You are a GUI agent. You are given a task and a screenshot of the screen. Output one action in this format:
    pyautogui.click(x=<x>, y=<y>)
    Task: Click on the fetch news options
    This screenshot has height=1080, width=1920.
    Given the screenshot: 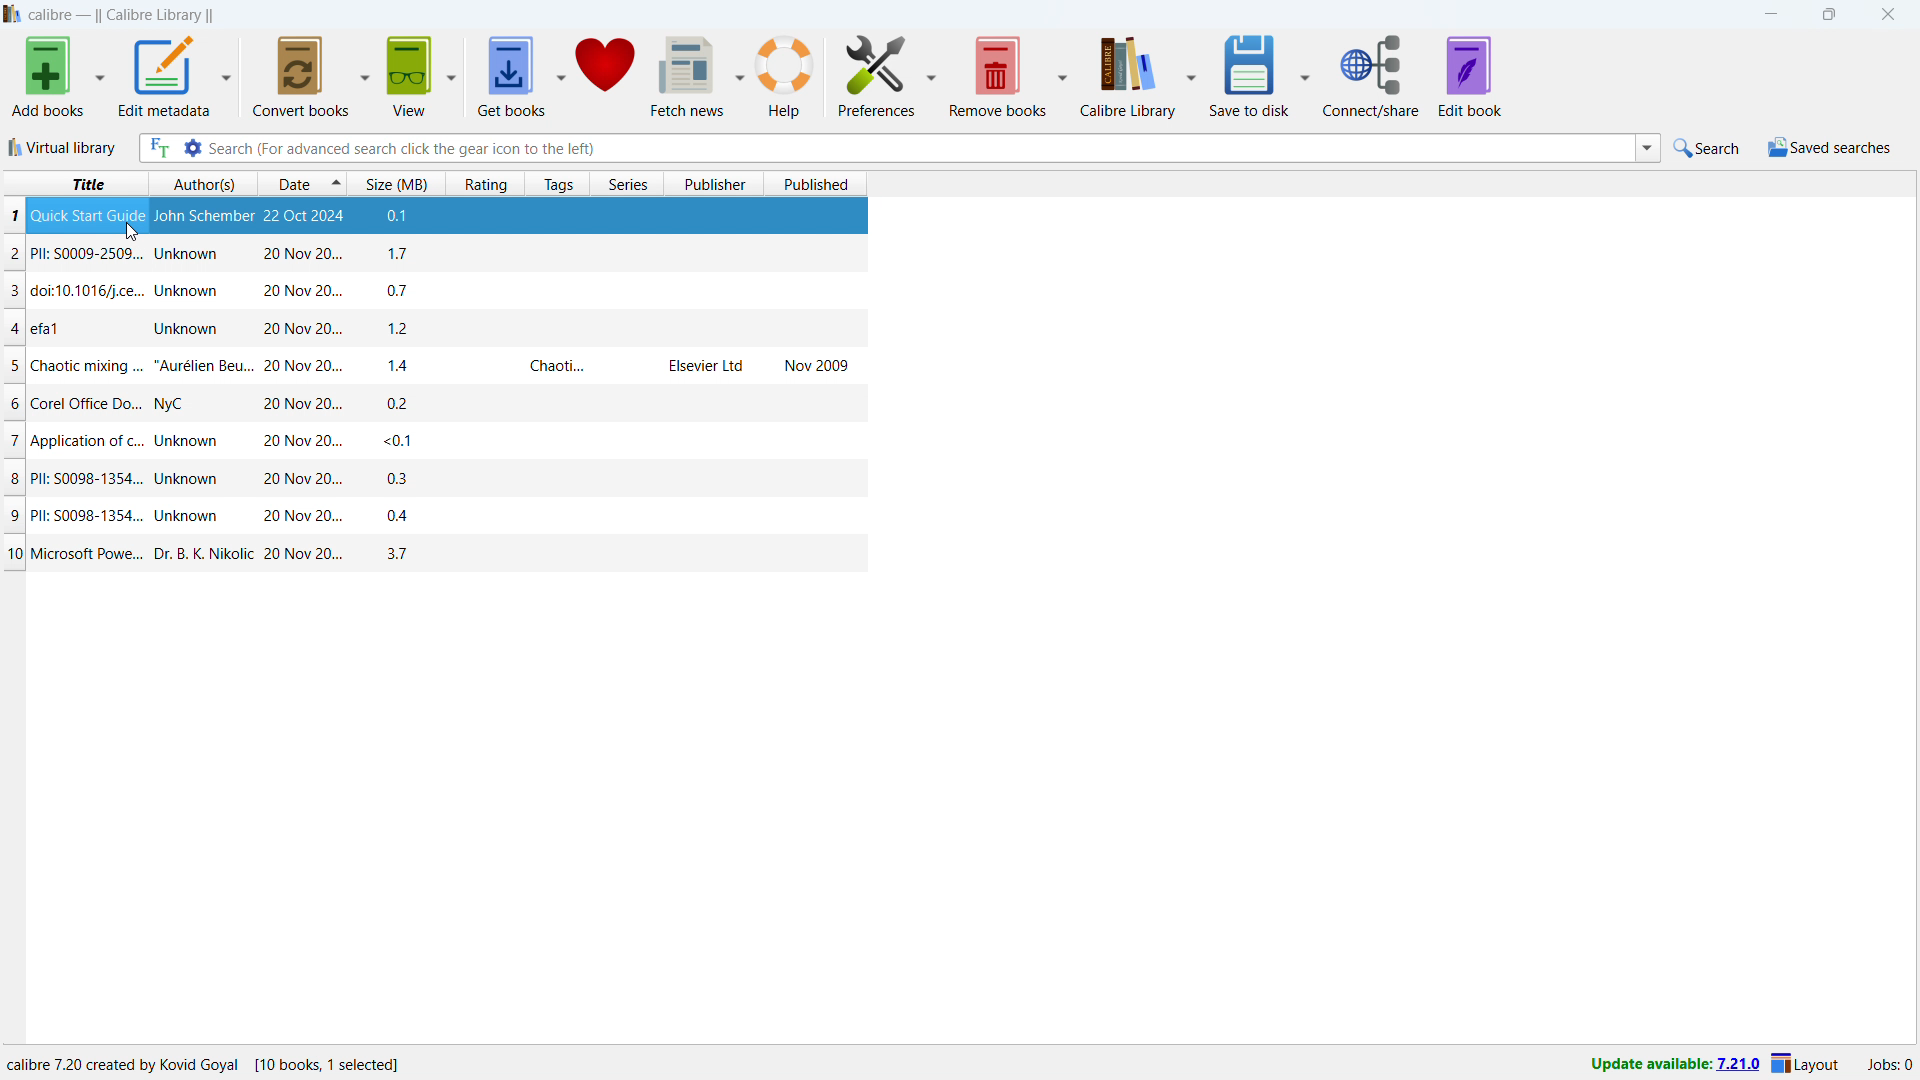 What is the action you would take?
    pyautogui.click(x=738, y=74)
    